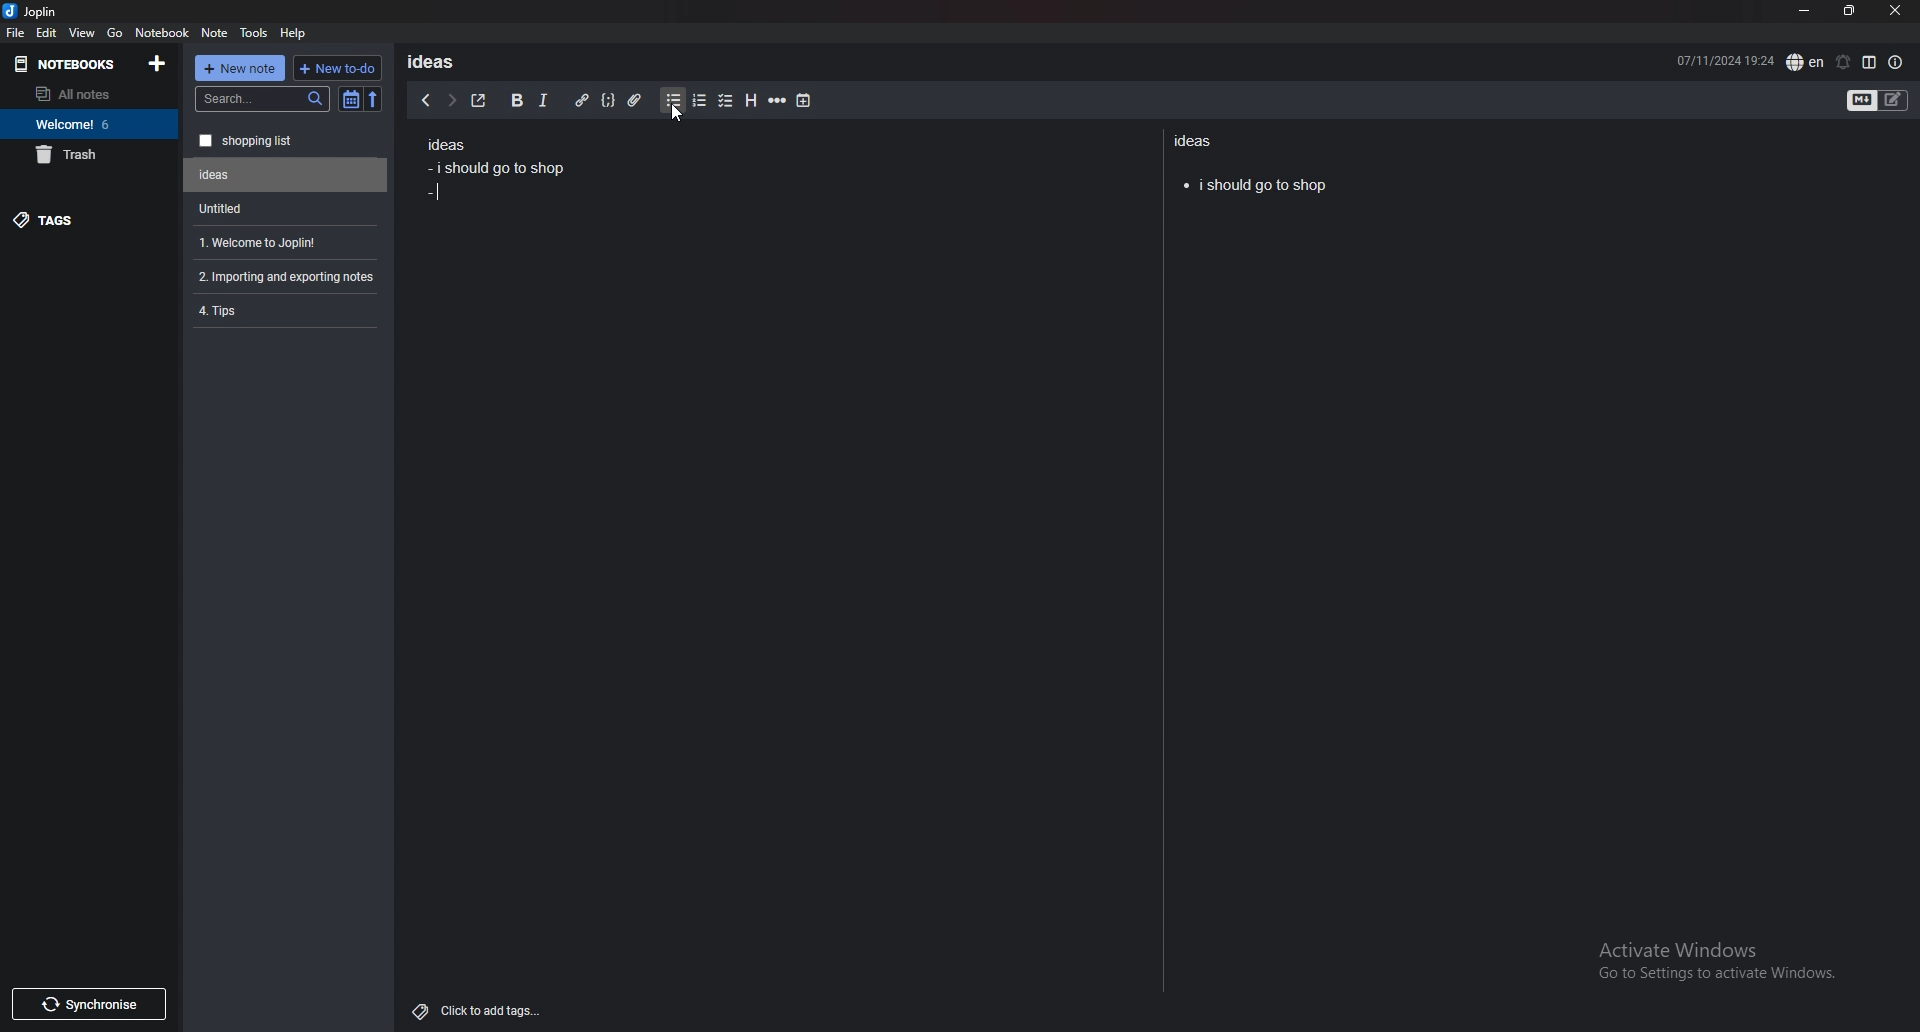  What do you see at coordinates (215, 33) in the screenshot?
I see `note` at bounding box center [215, 33].